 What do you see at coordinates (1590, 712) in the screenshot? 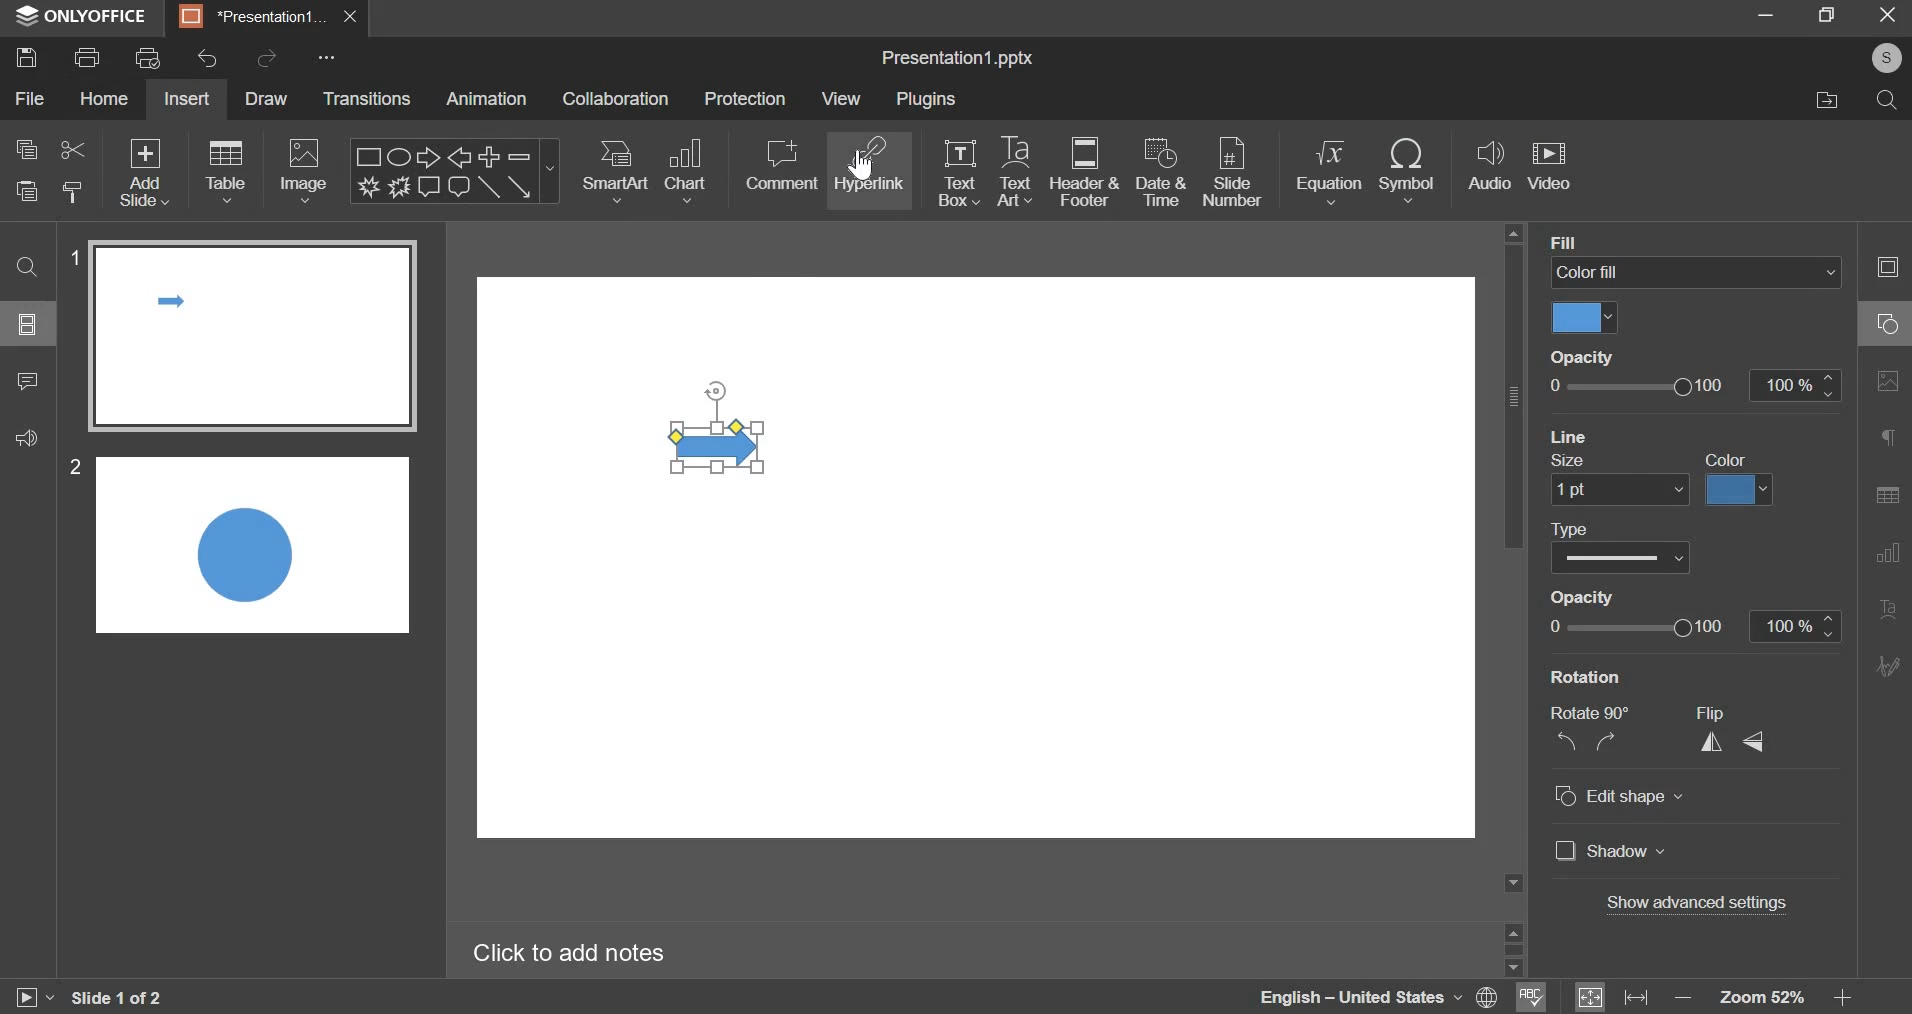
I see `rotate 90` at bounding box center [1590, 712].